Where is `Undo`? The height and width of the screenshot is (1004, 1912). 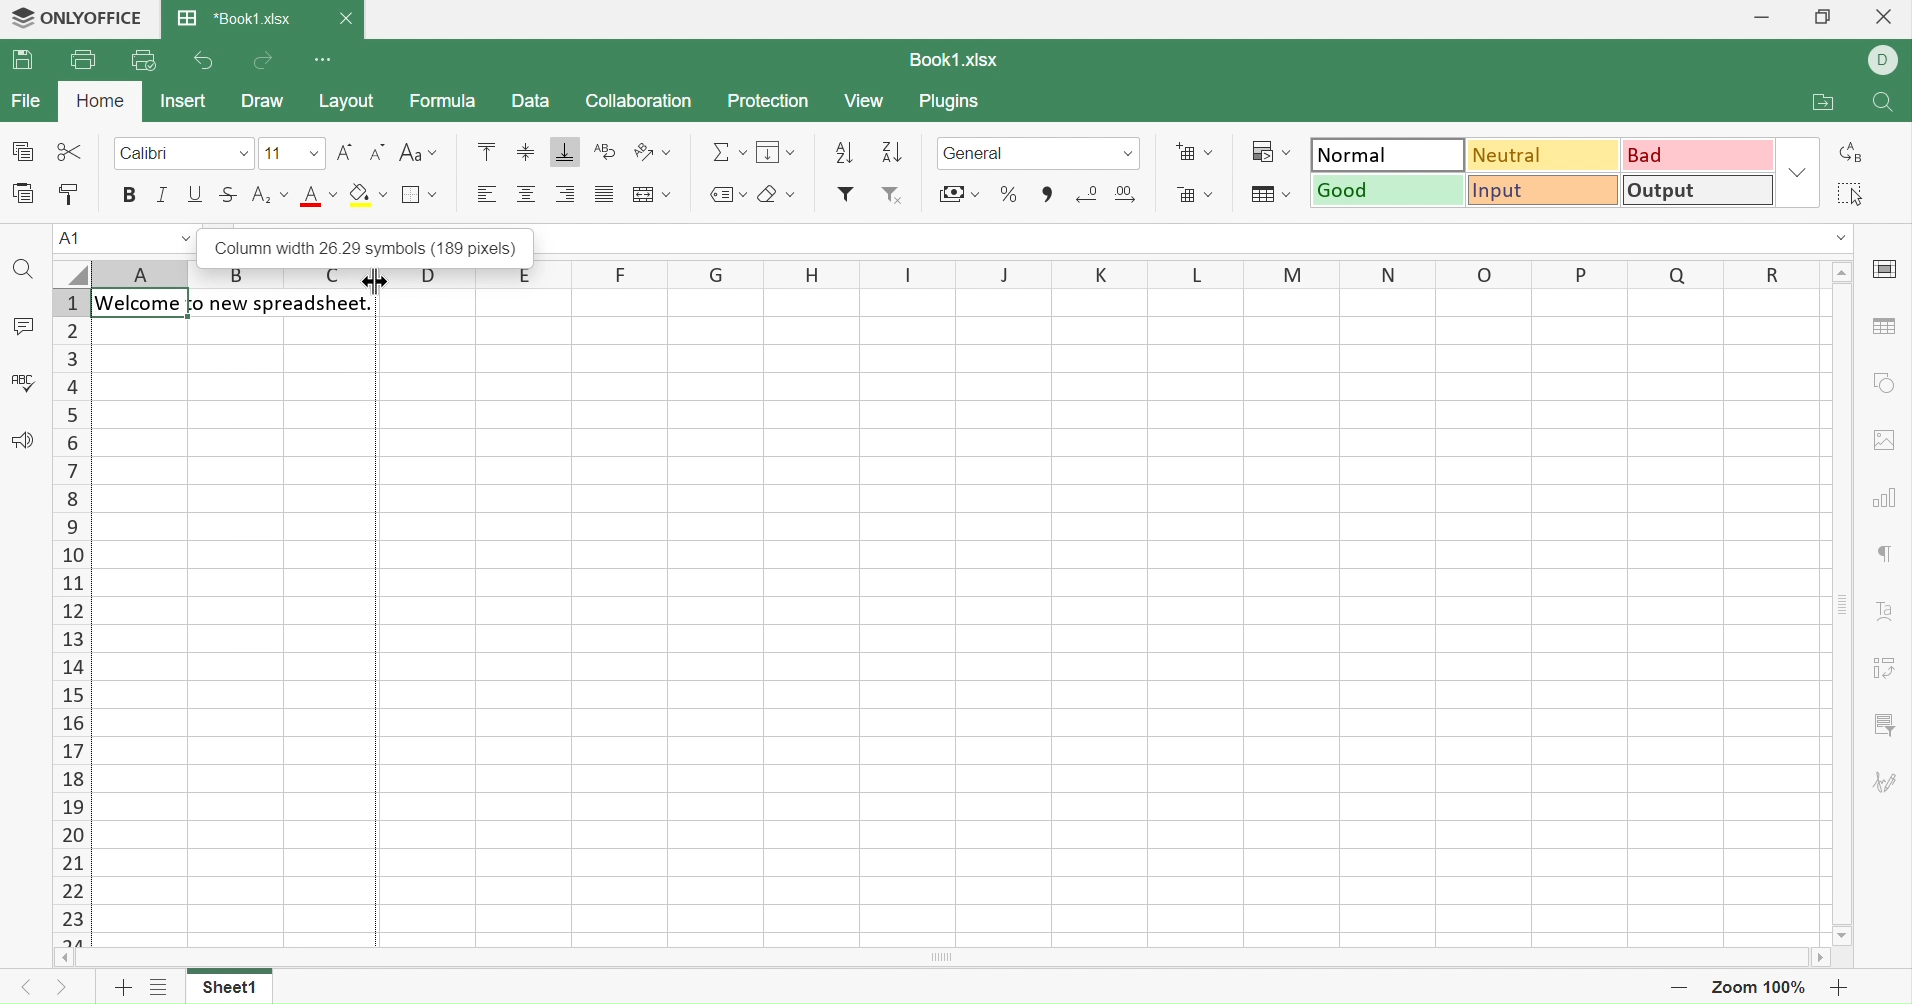
Undo is located at coordinates (202, 61).